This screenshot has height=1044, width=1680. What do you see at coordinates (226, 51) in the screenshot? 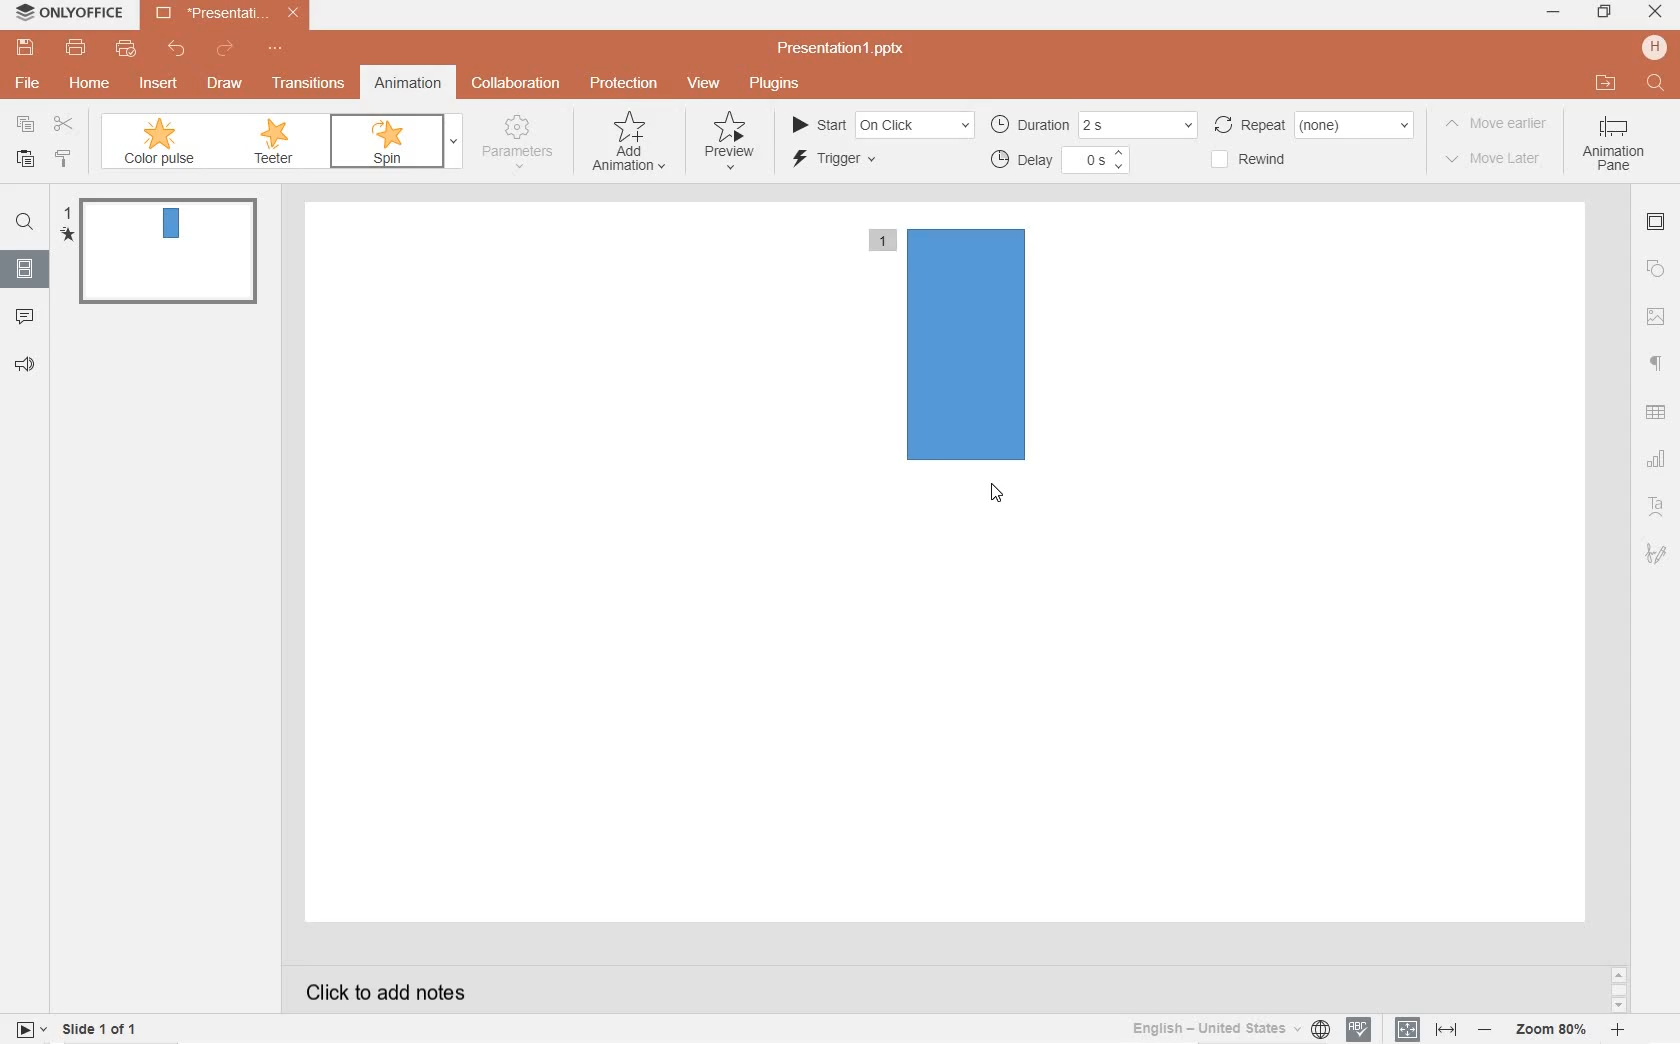
I see `redo` at bounding box center [226, 51].